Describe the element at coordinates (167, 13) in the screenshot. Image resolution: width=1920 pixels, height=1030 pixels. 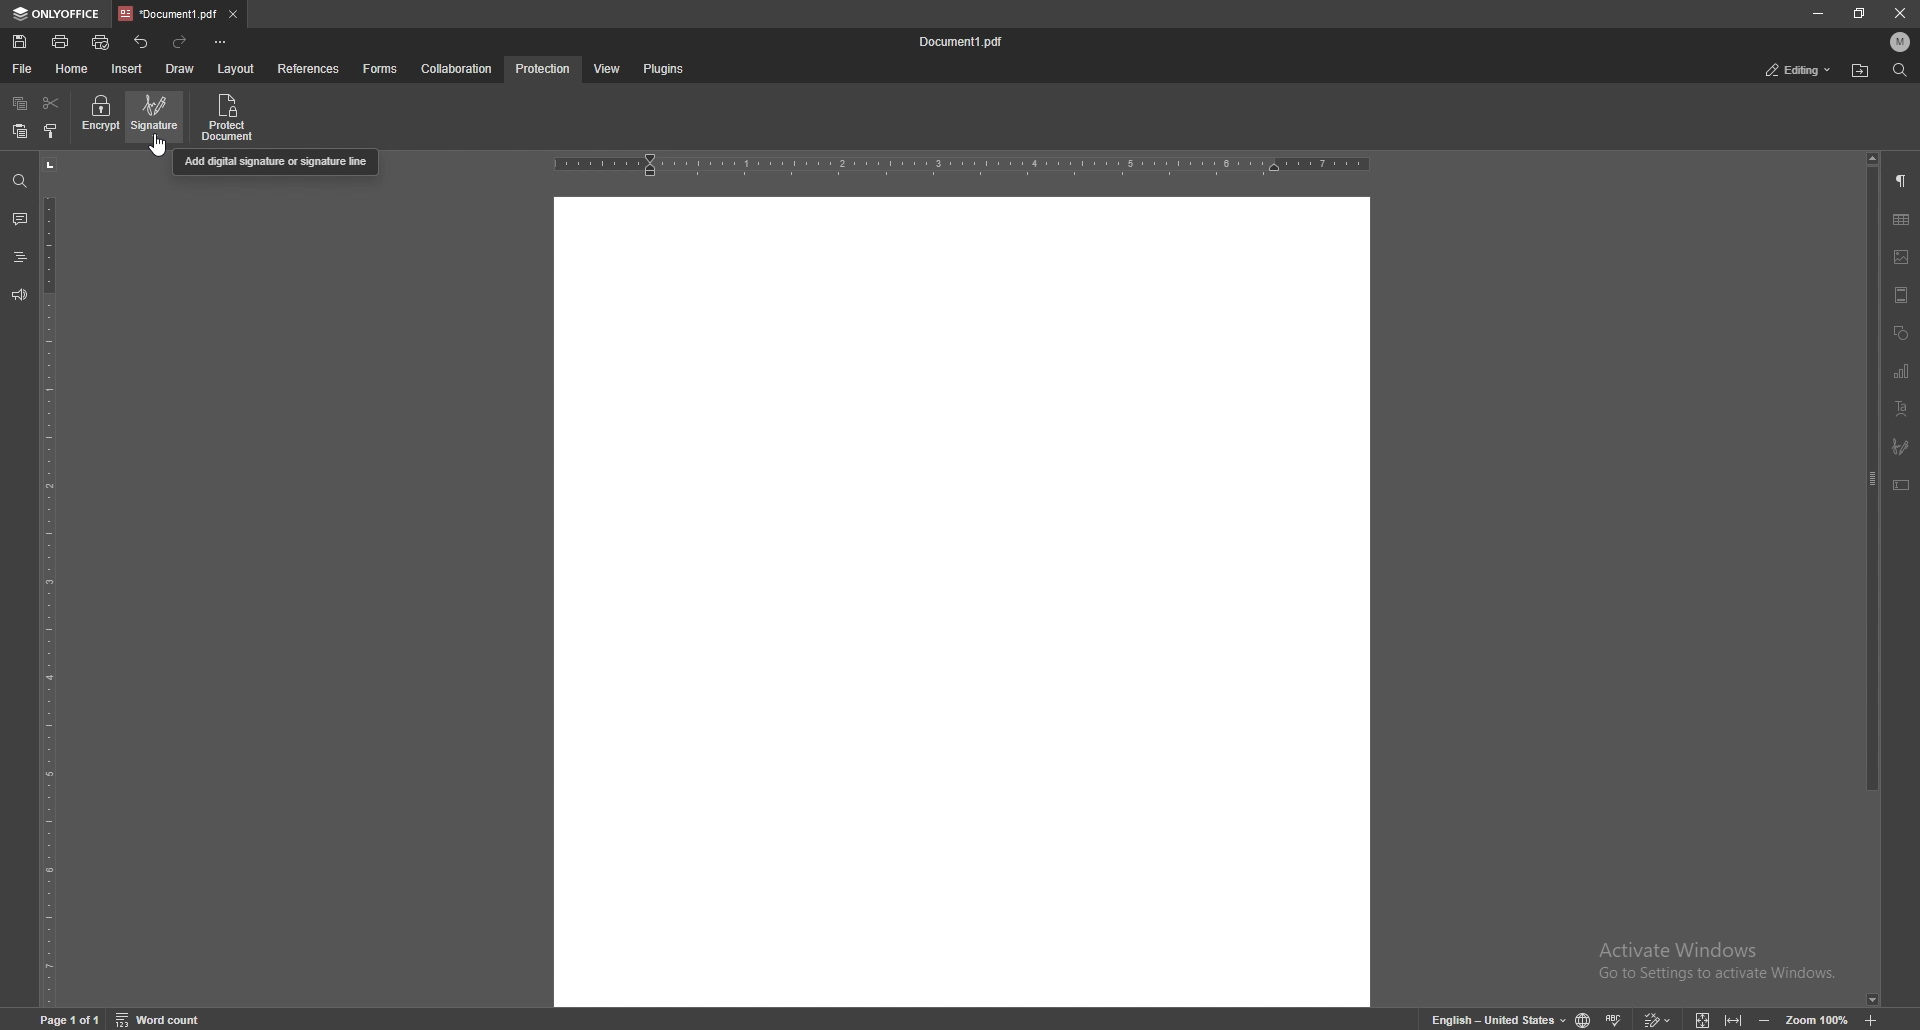
I see `tab` at that location.